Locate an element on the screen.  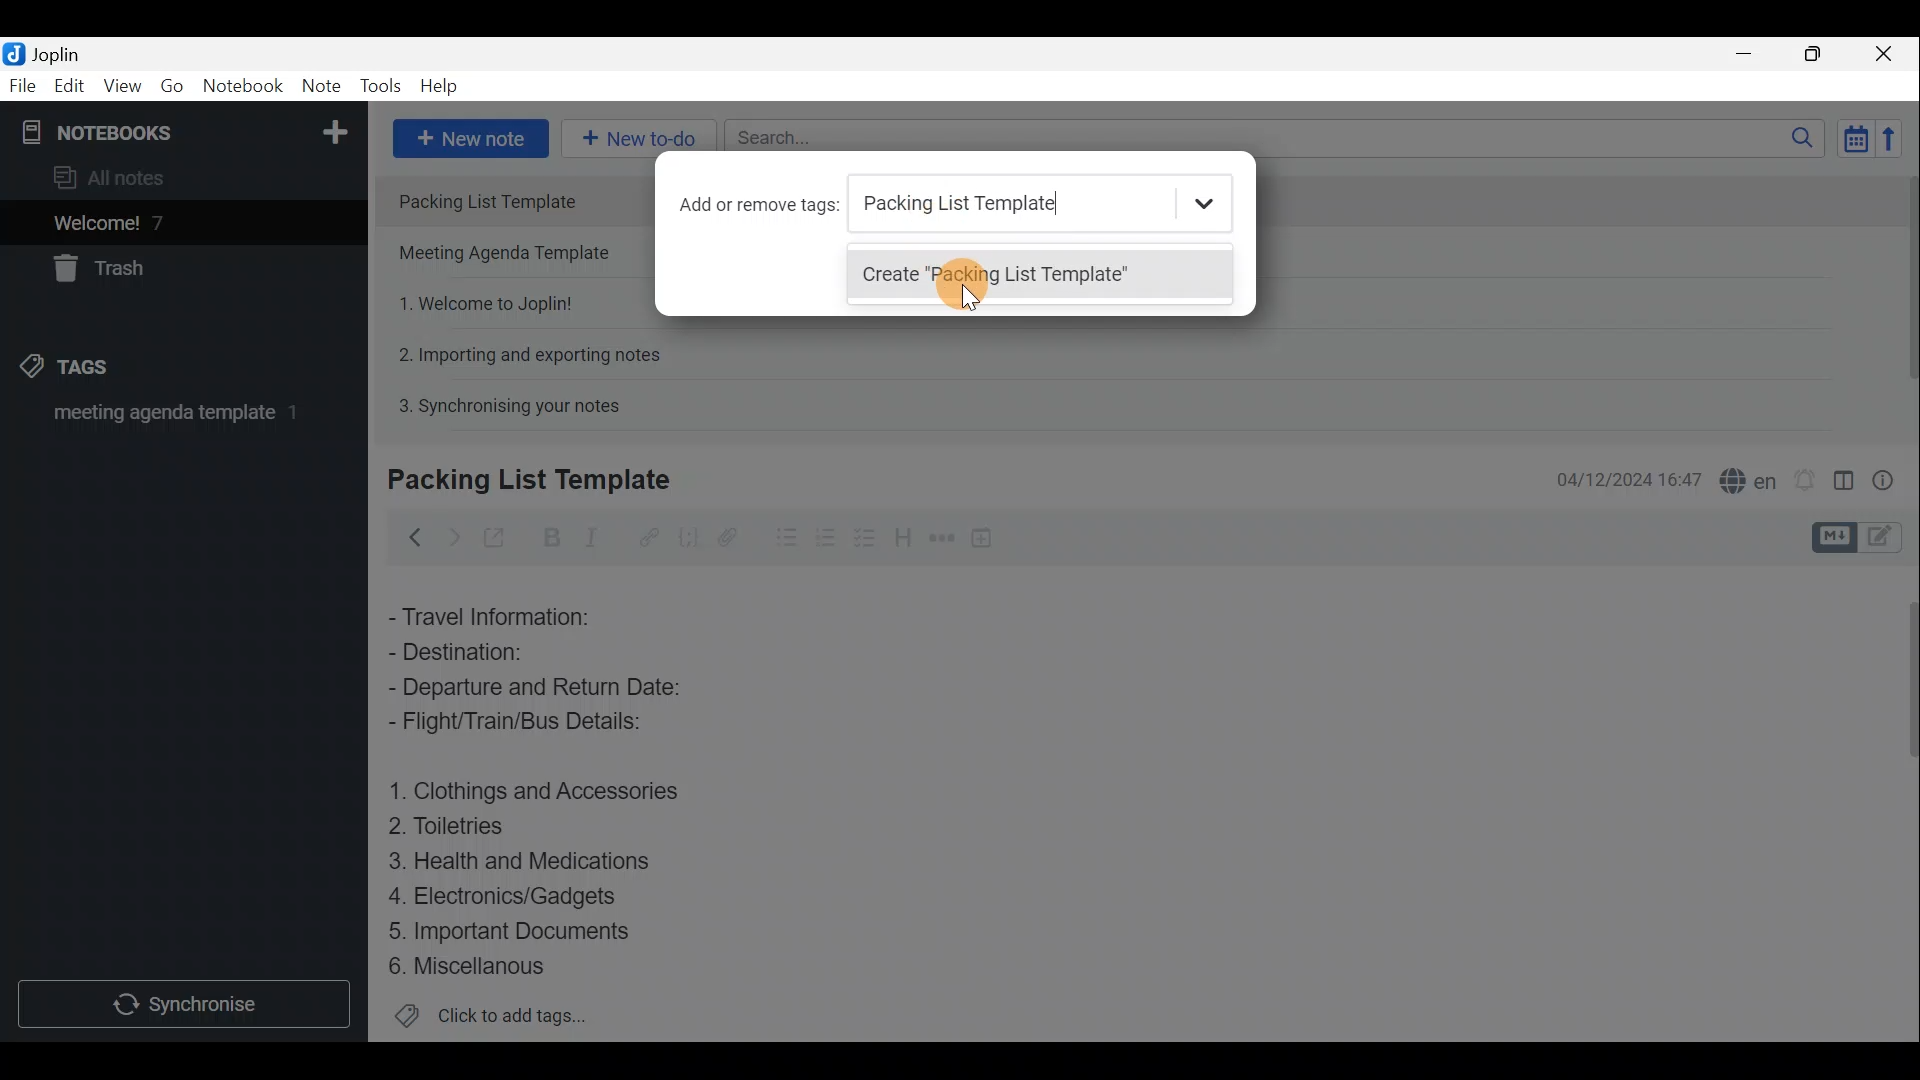
Toiletries is located at coordinates (460, 830).